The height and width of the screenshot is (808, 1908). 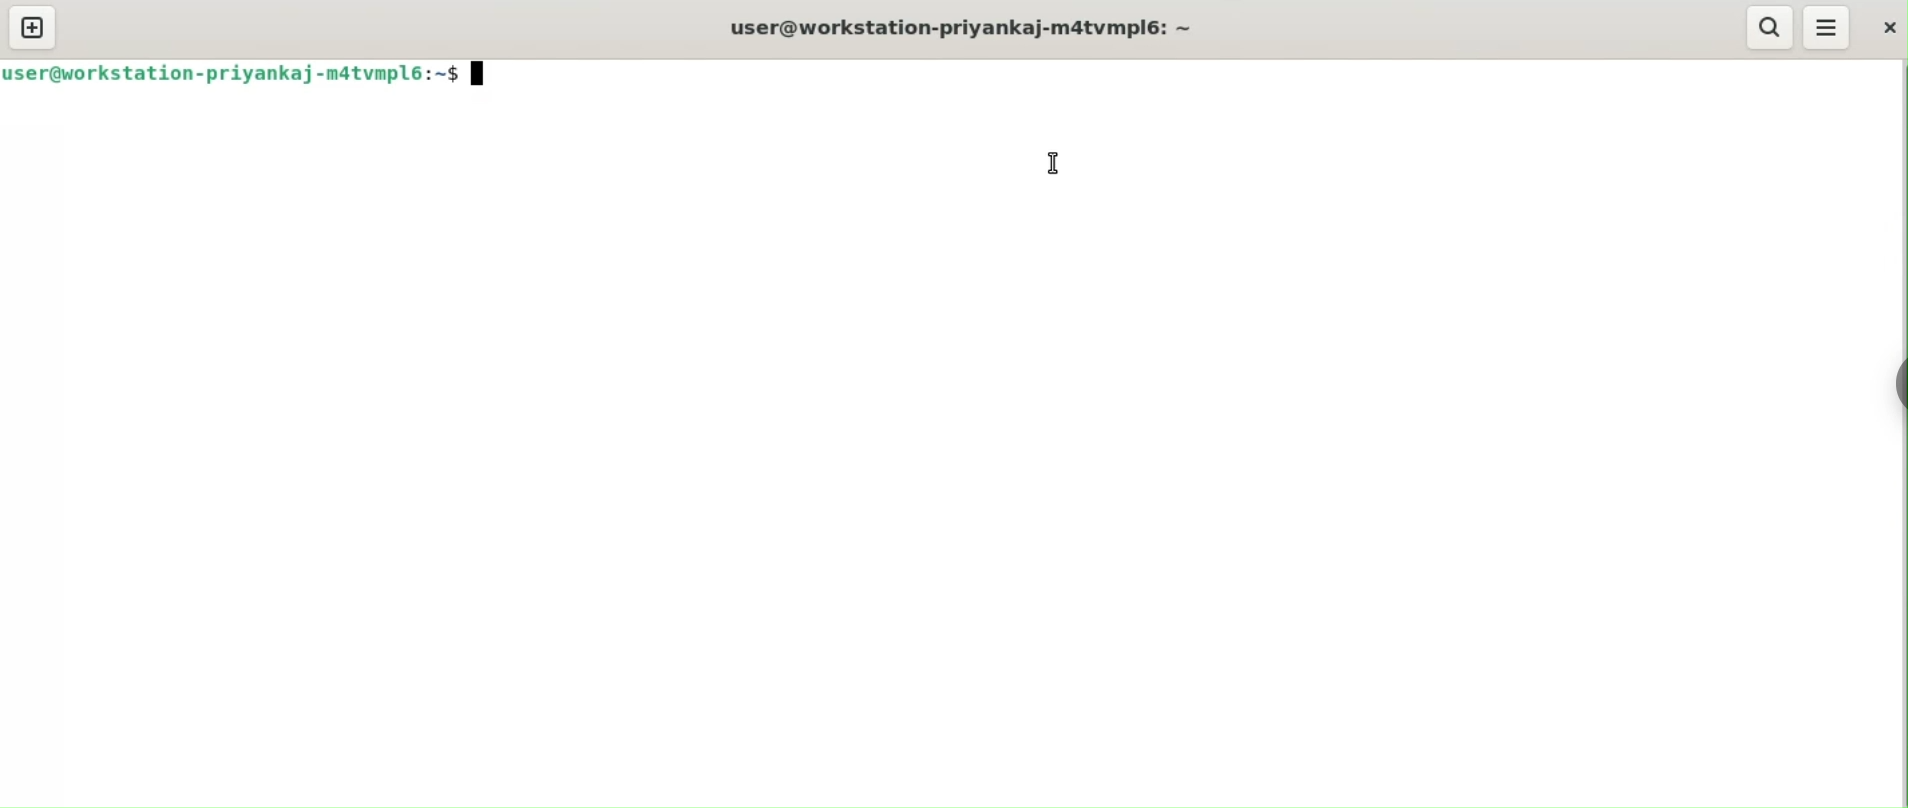 I want to click on new tab, so click(x=33, y=27).